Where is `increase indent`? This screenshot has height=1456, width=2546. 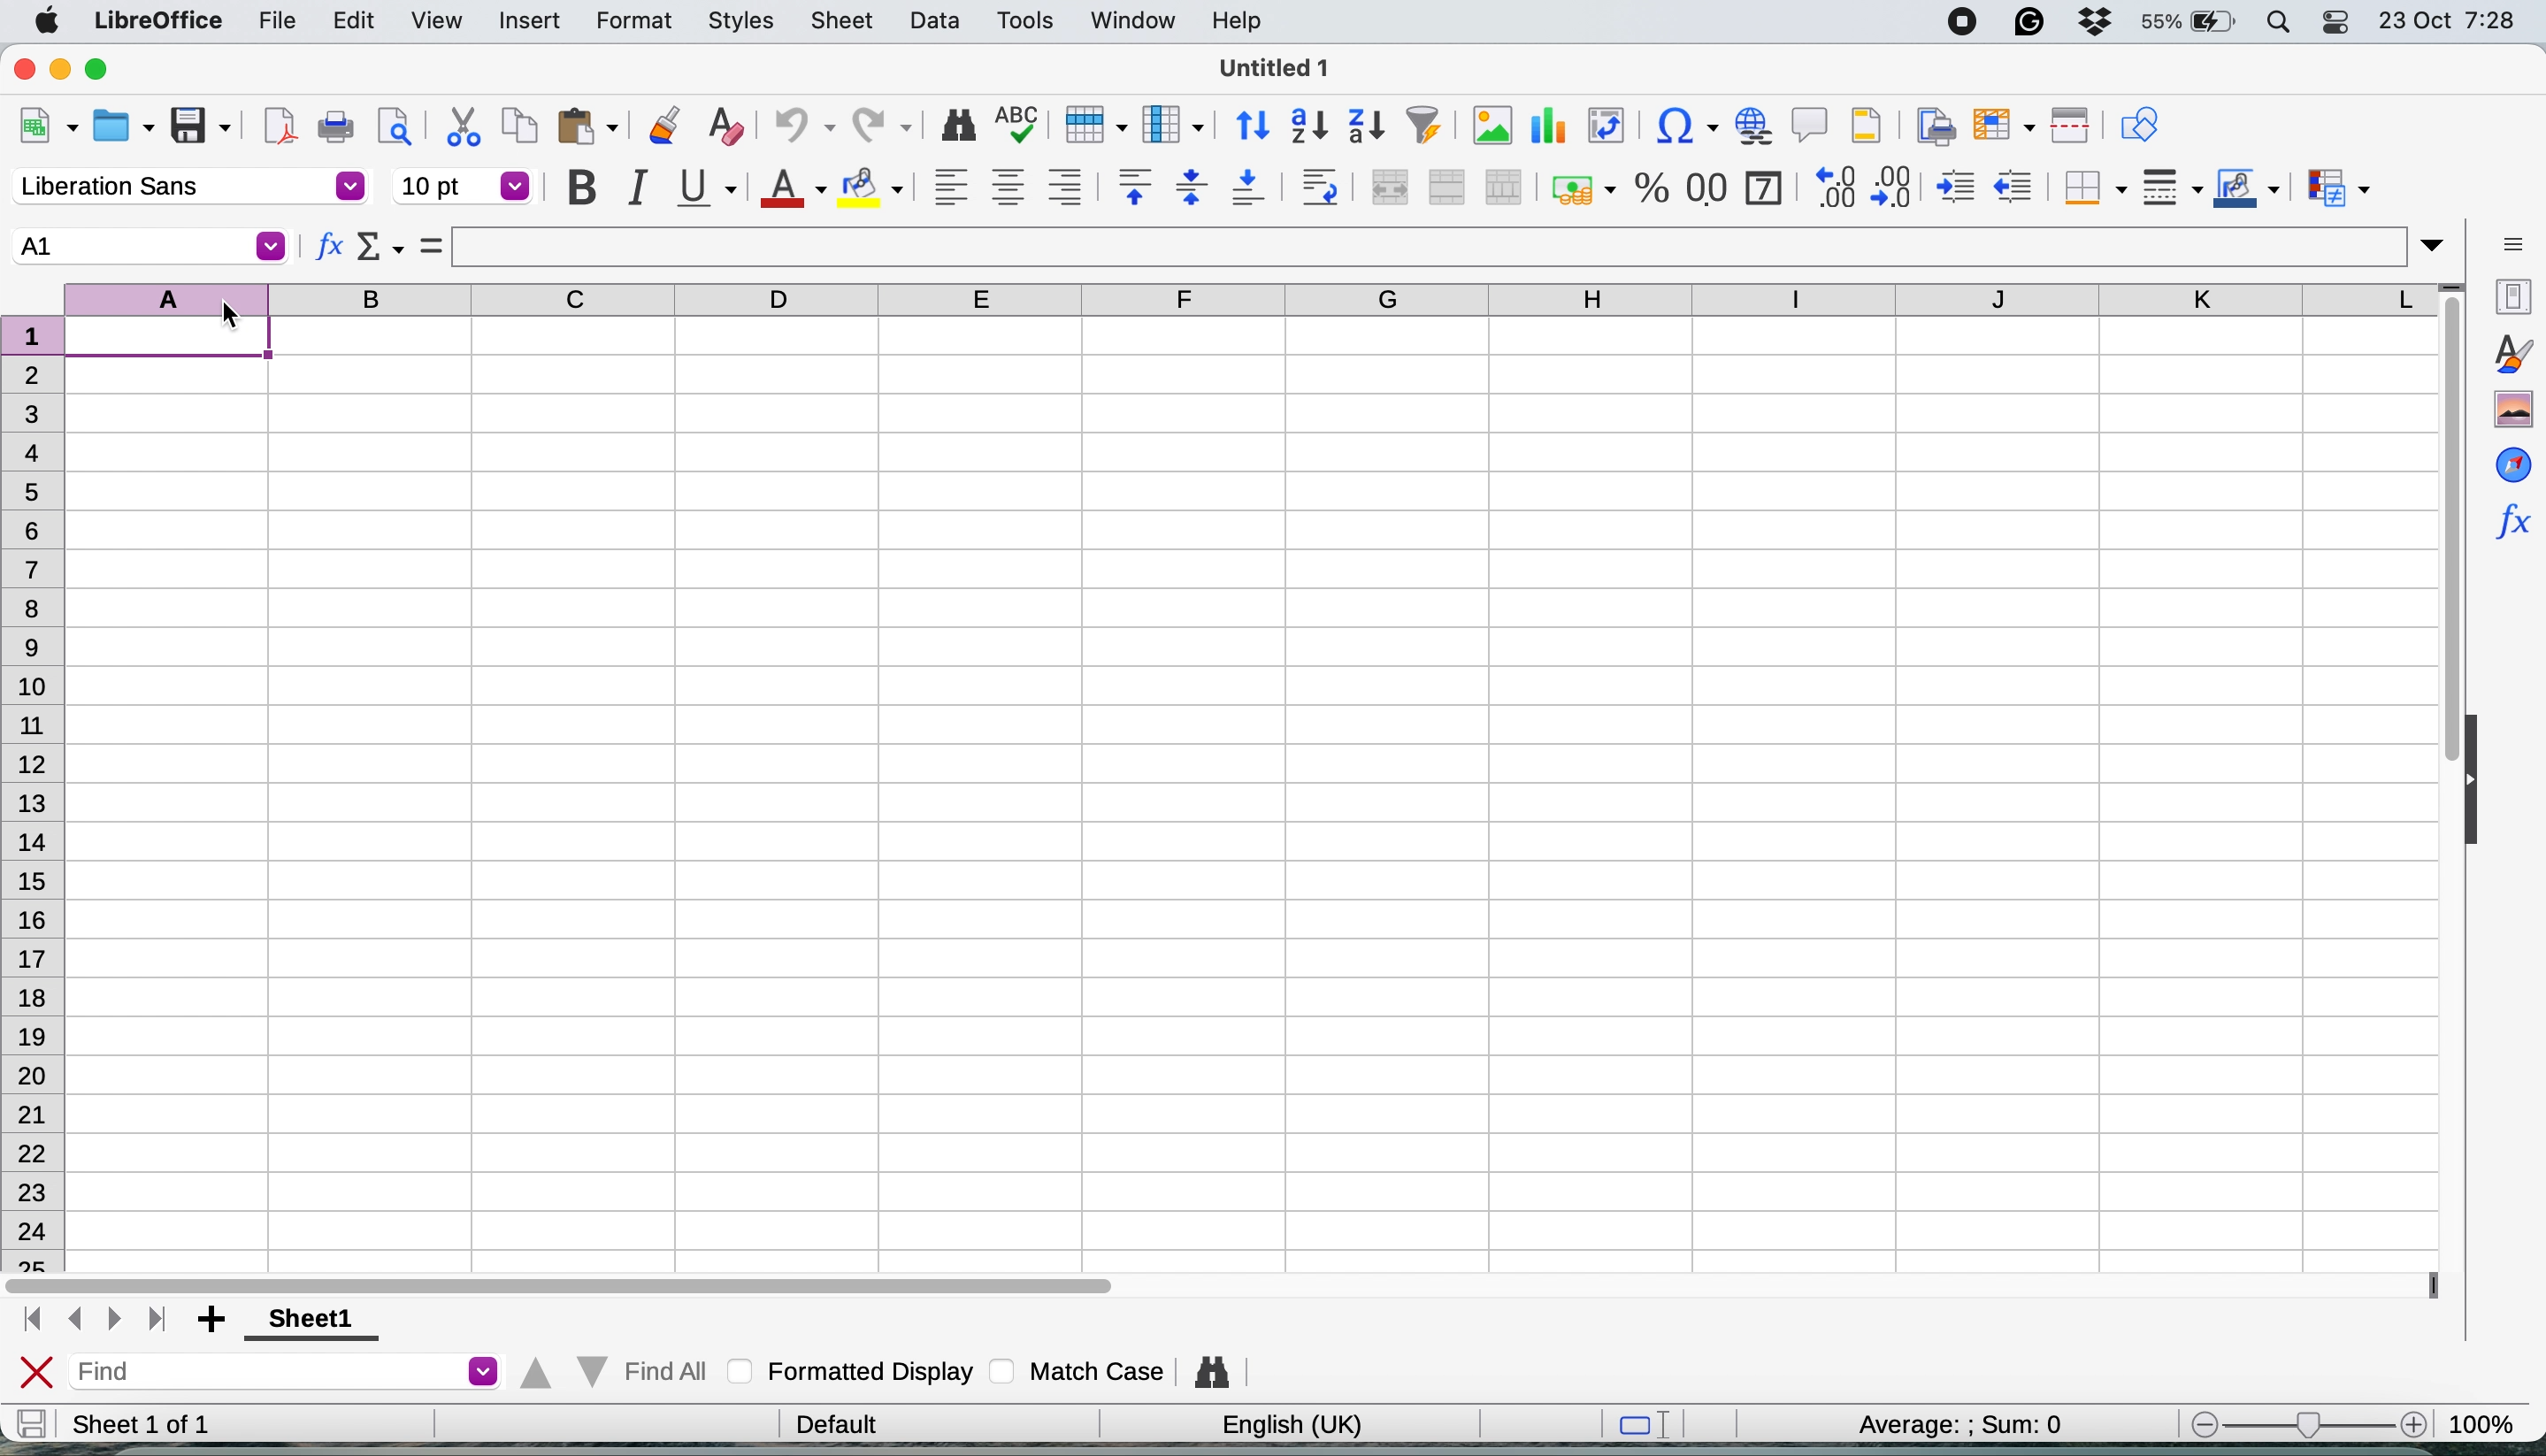 increase indent is located at coordinates (1954, 186).